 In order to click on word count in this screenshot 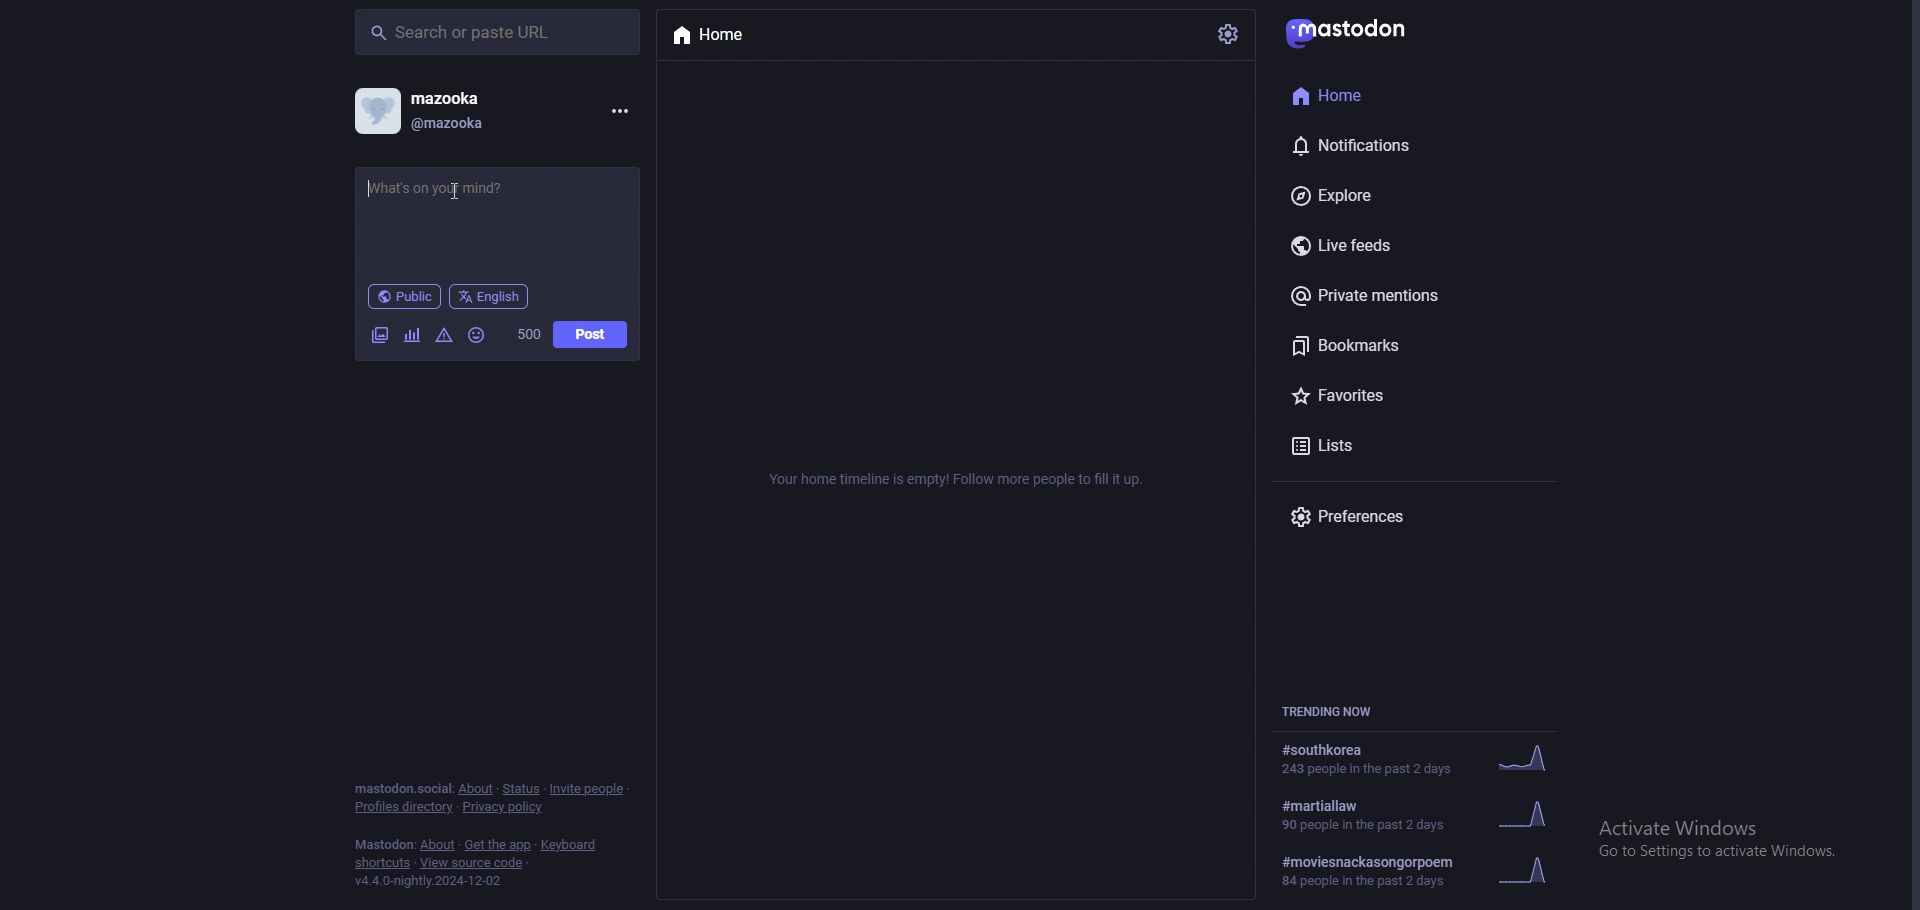, I will do `click(529, 334)`.